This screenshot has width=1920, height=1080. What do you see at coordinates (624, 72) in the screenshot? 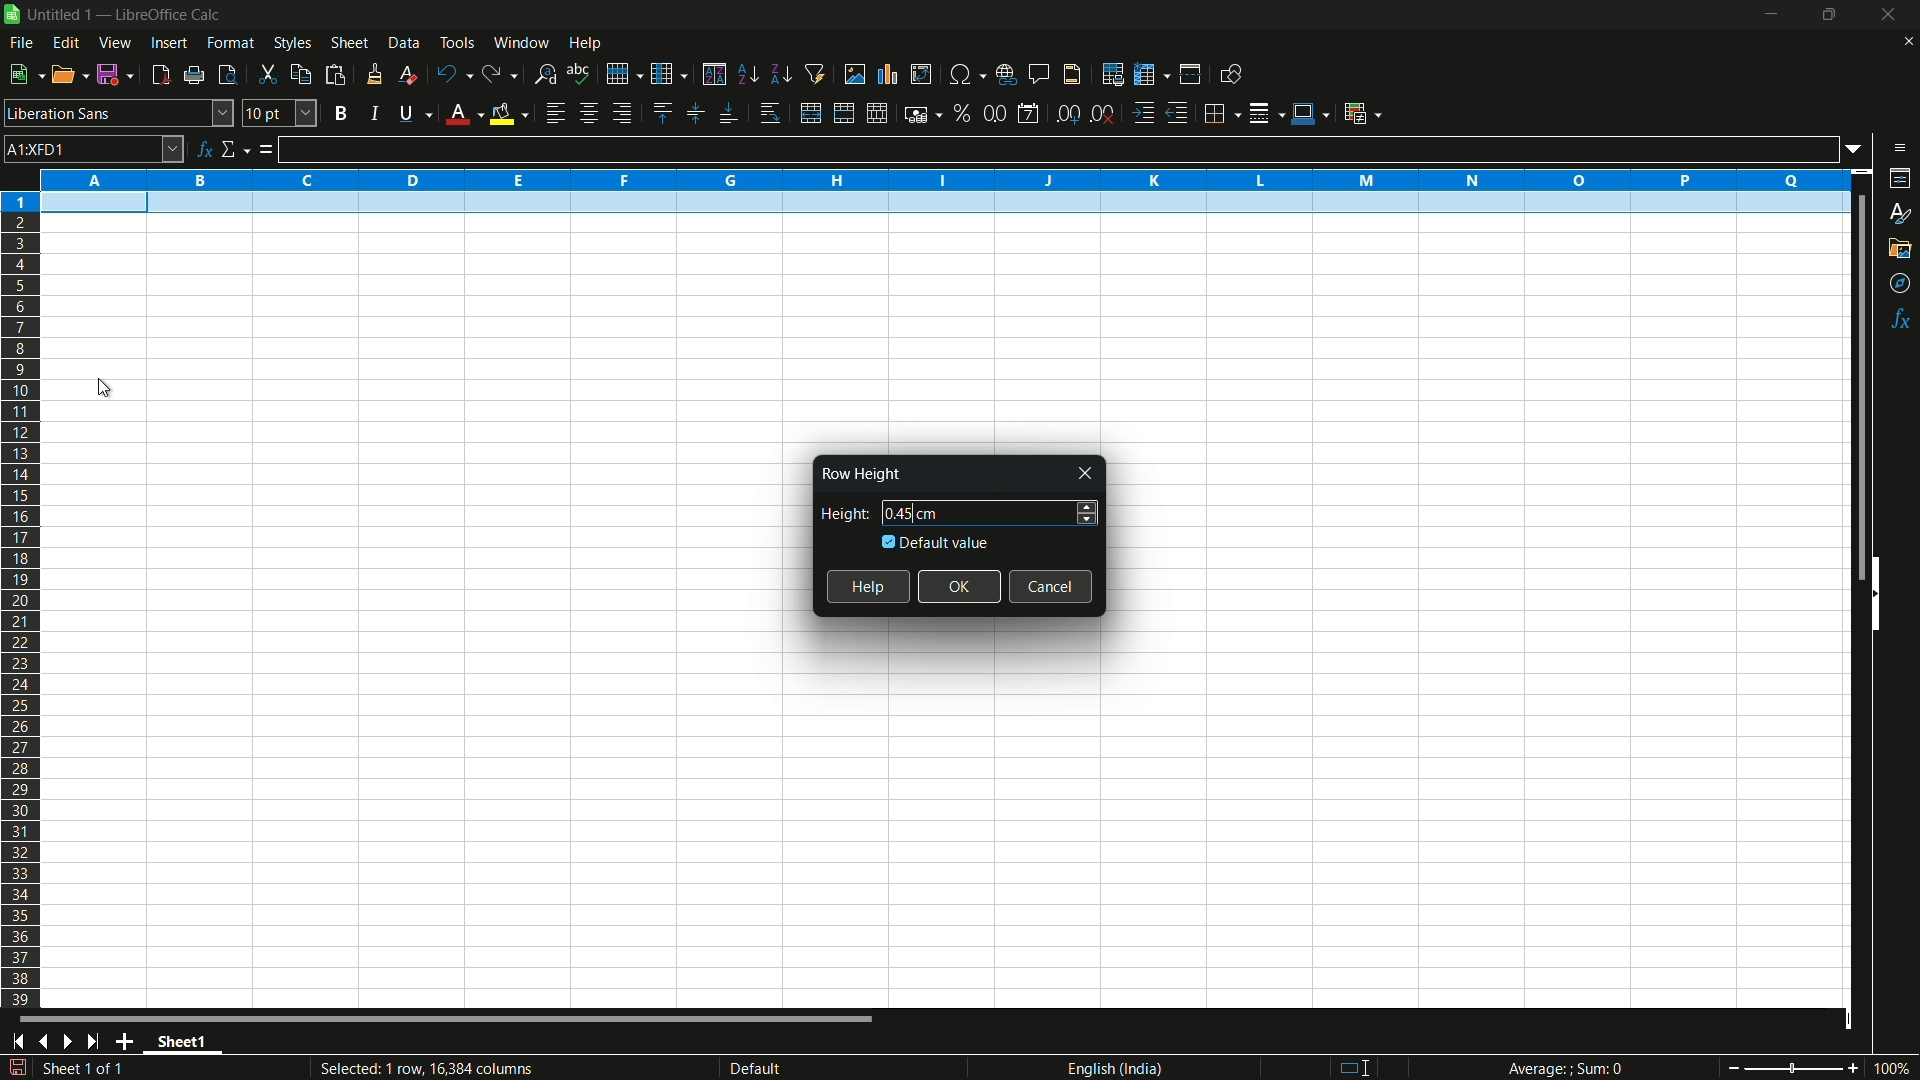
I see `row` at bounding box center [624, 72].